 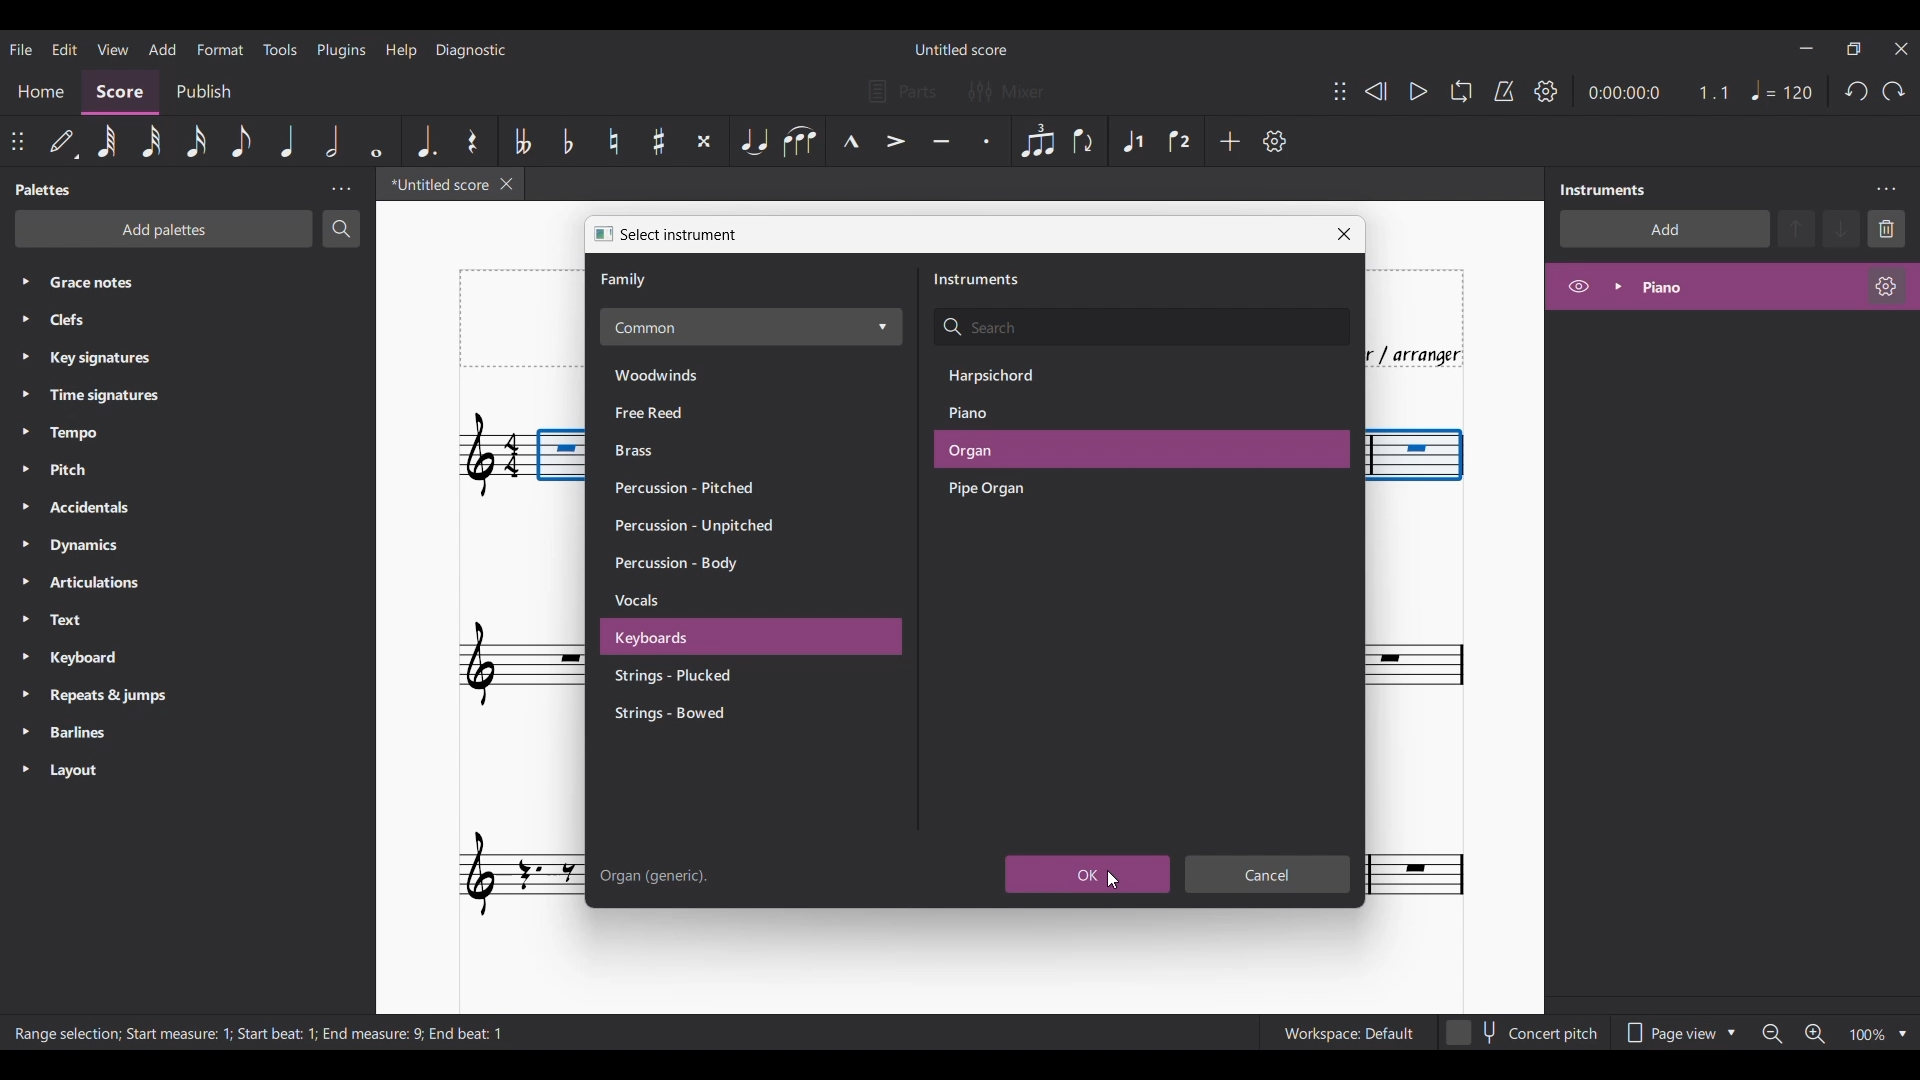 What do you see at coordinates (1012, 490) in the screenshot?
I see `Pipe Organ` at bounding box center [1012, 490].